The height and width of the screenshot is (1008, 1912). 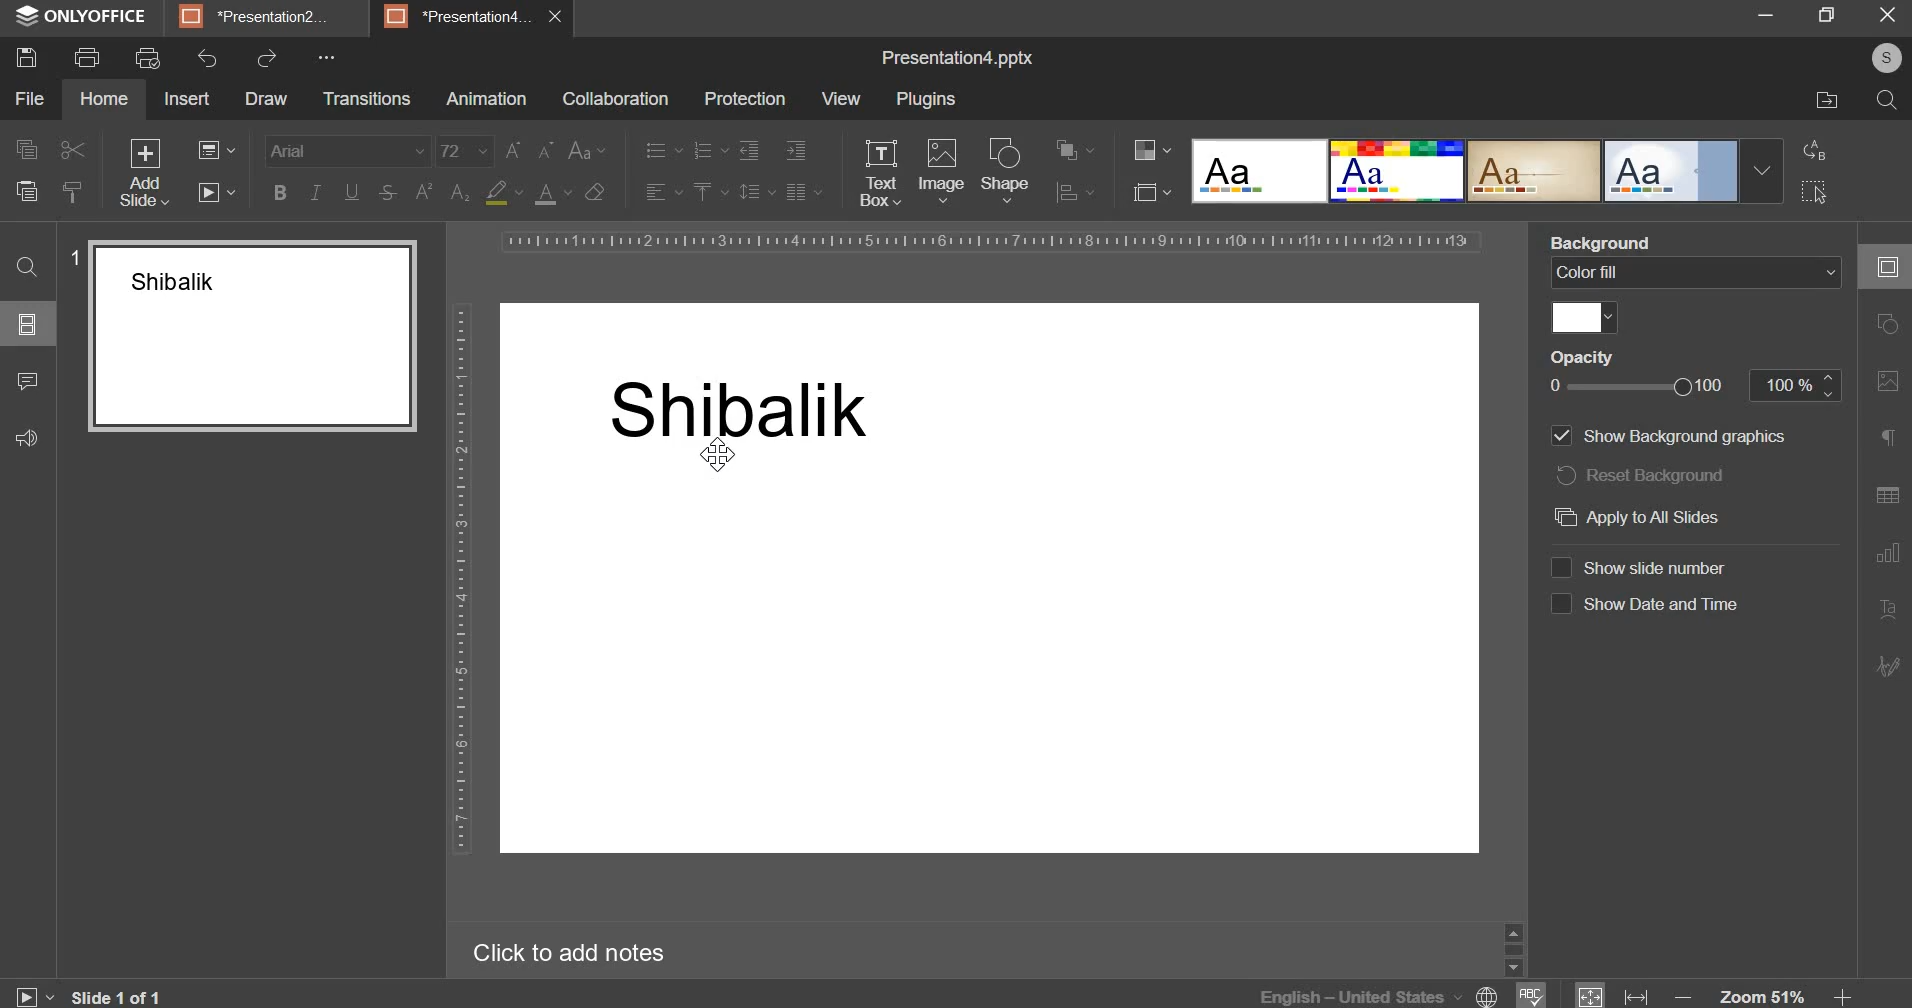 I want to click on horizontal scale, so click(x=991, y=241).